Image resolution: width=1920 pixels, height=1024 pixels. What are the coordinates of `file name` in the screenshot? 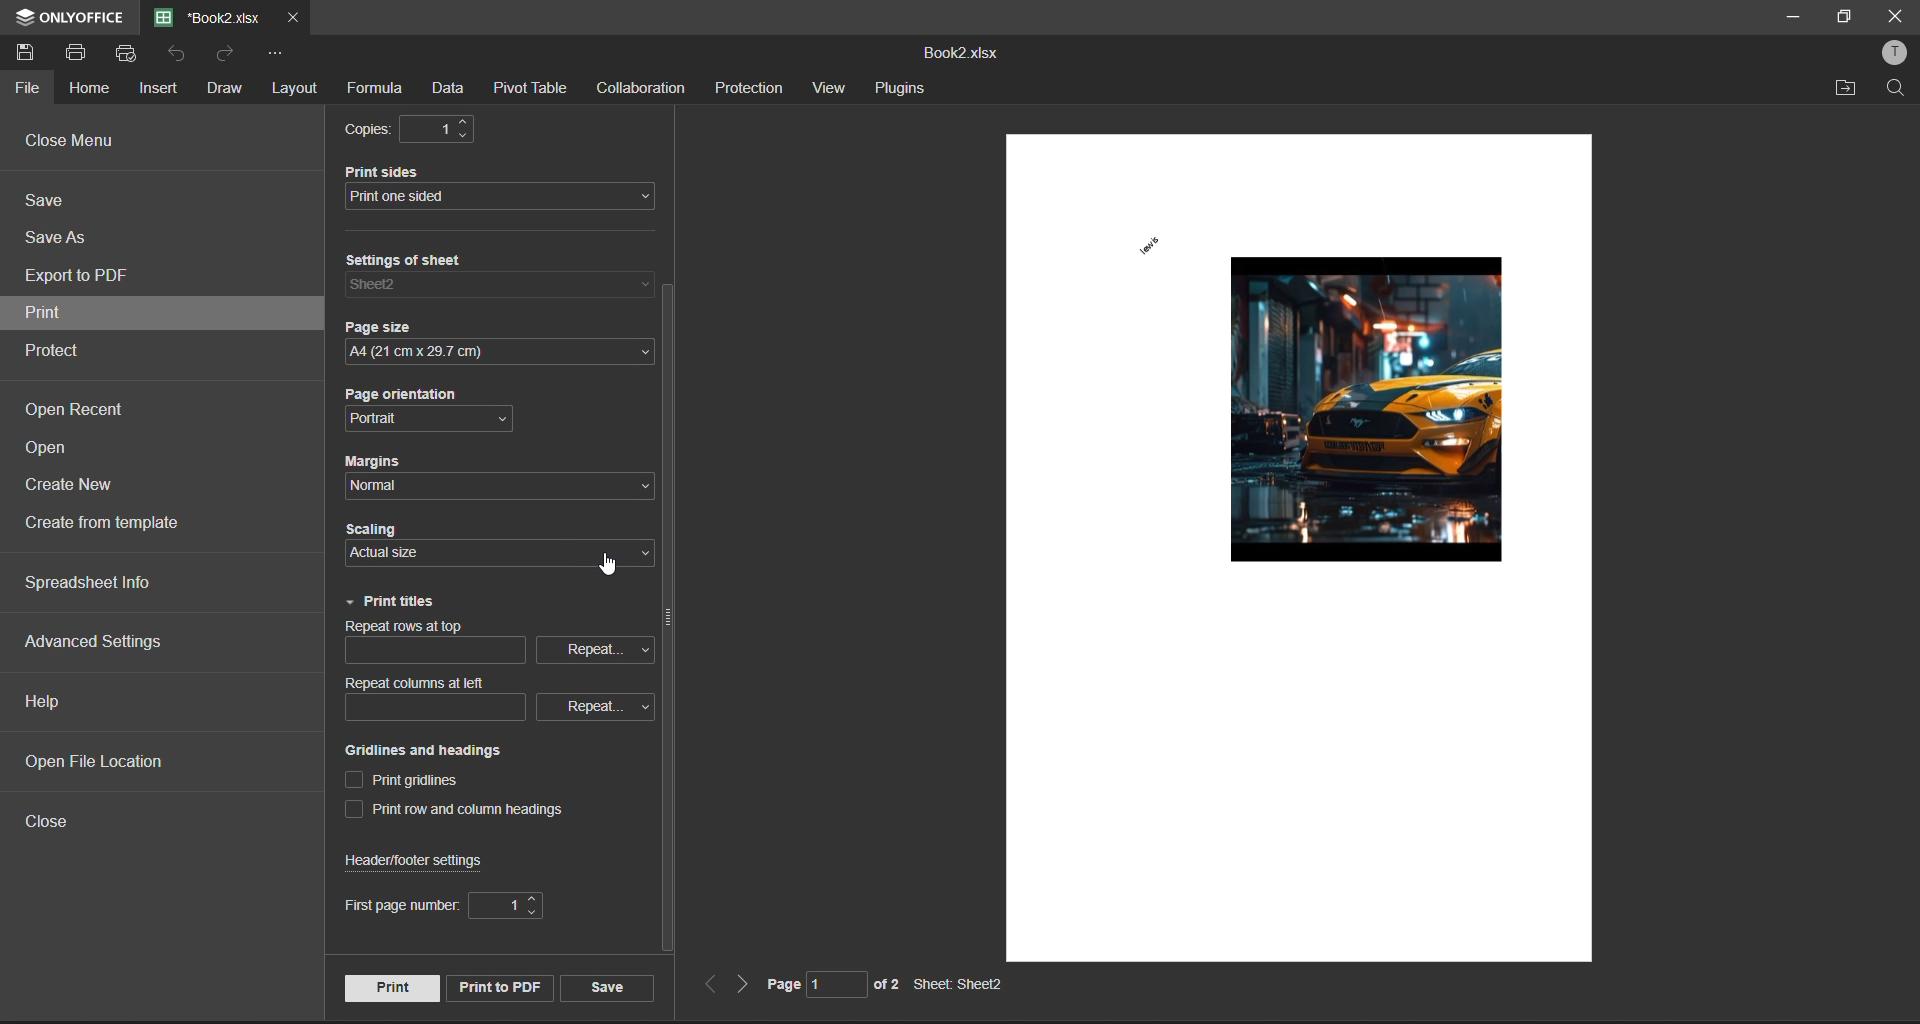 It's located at (208, 16).